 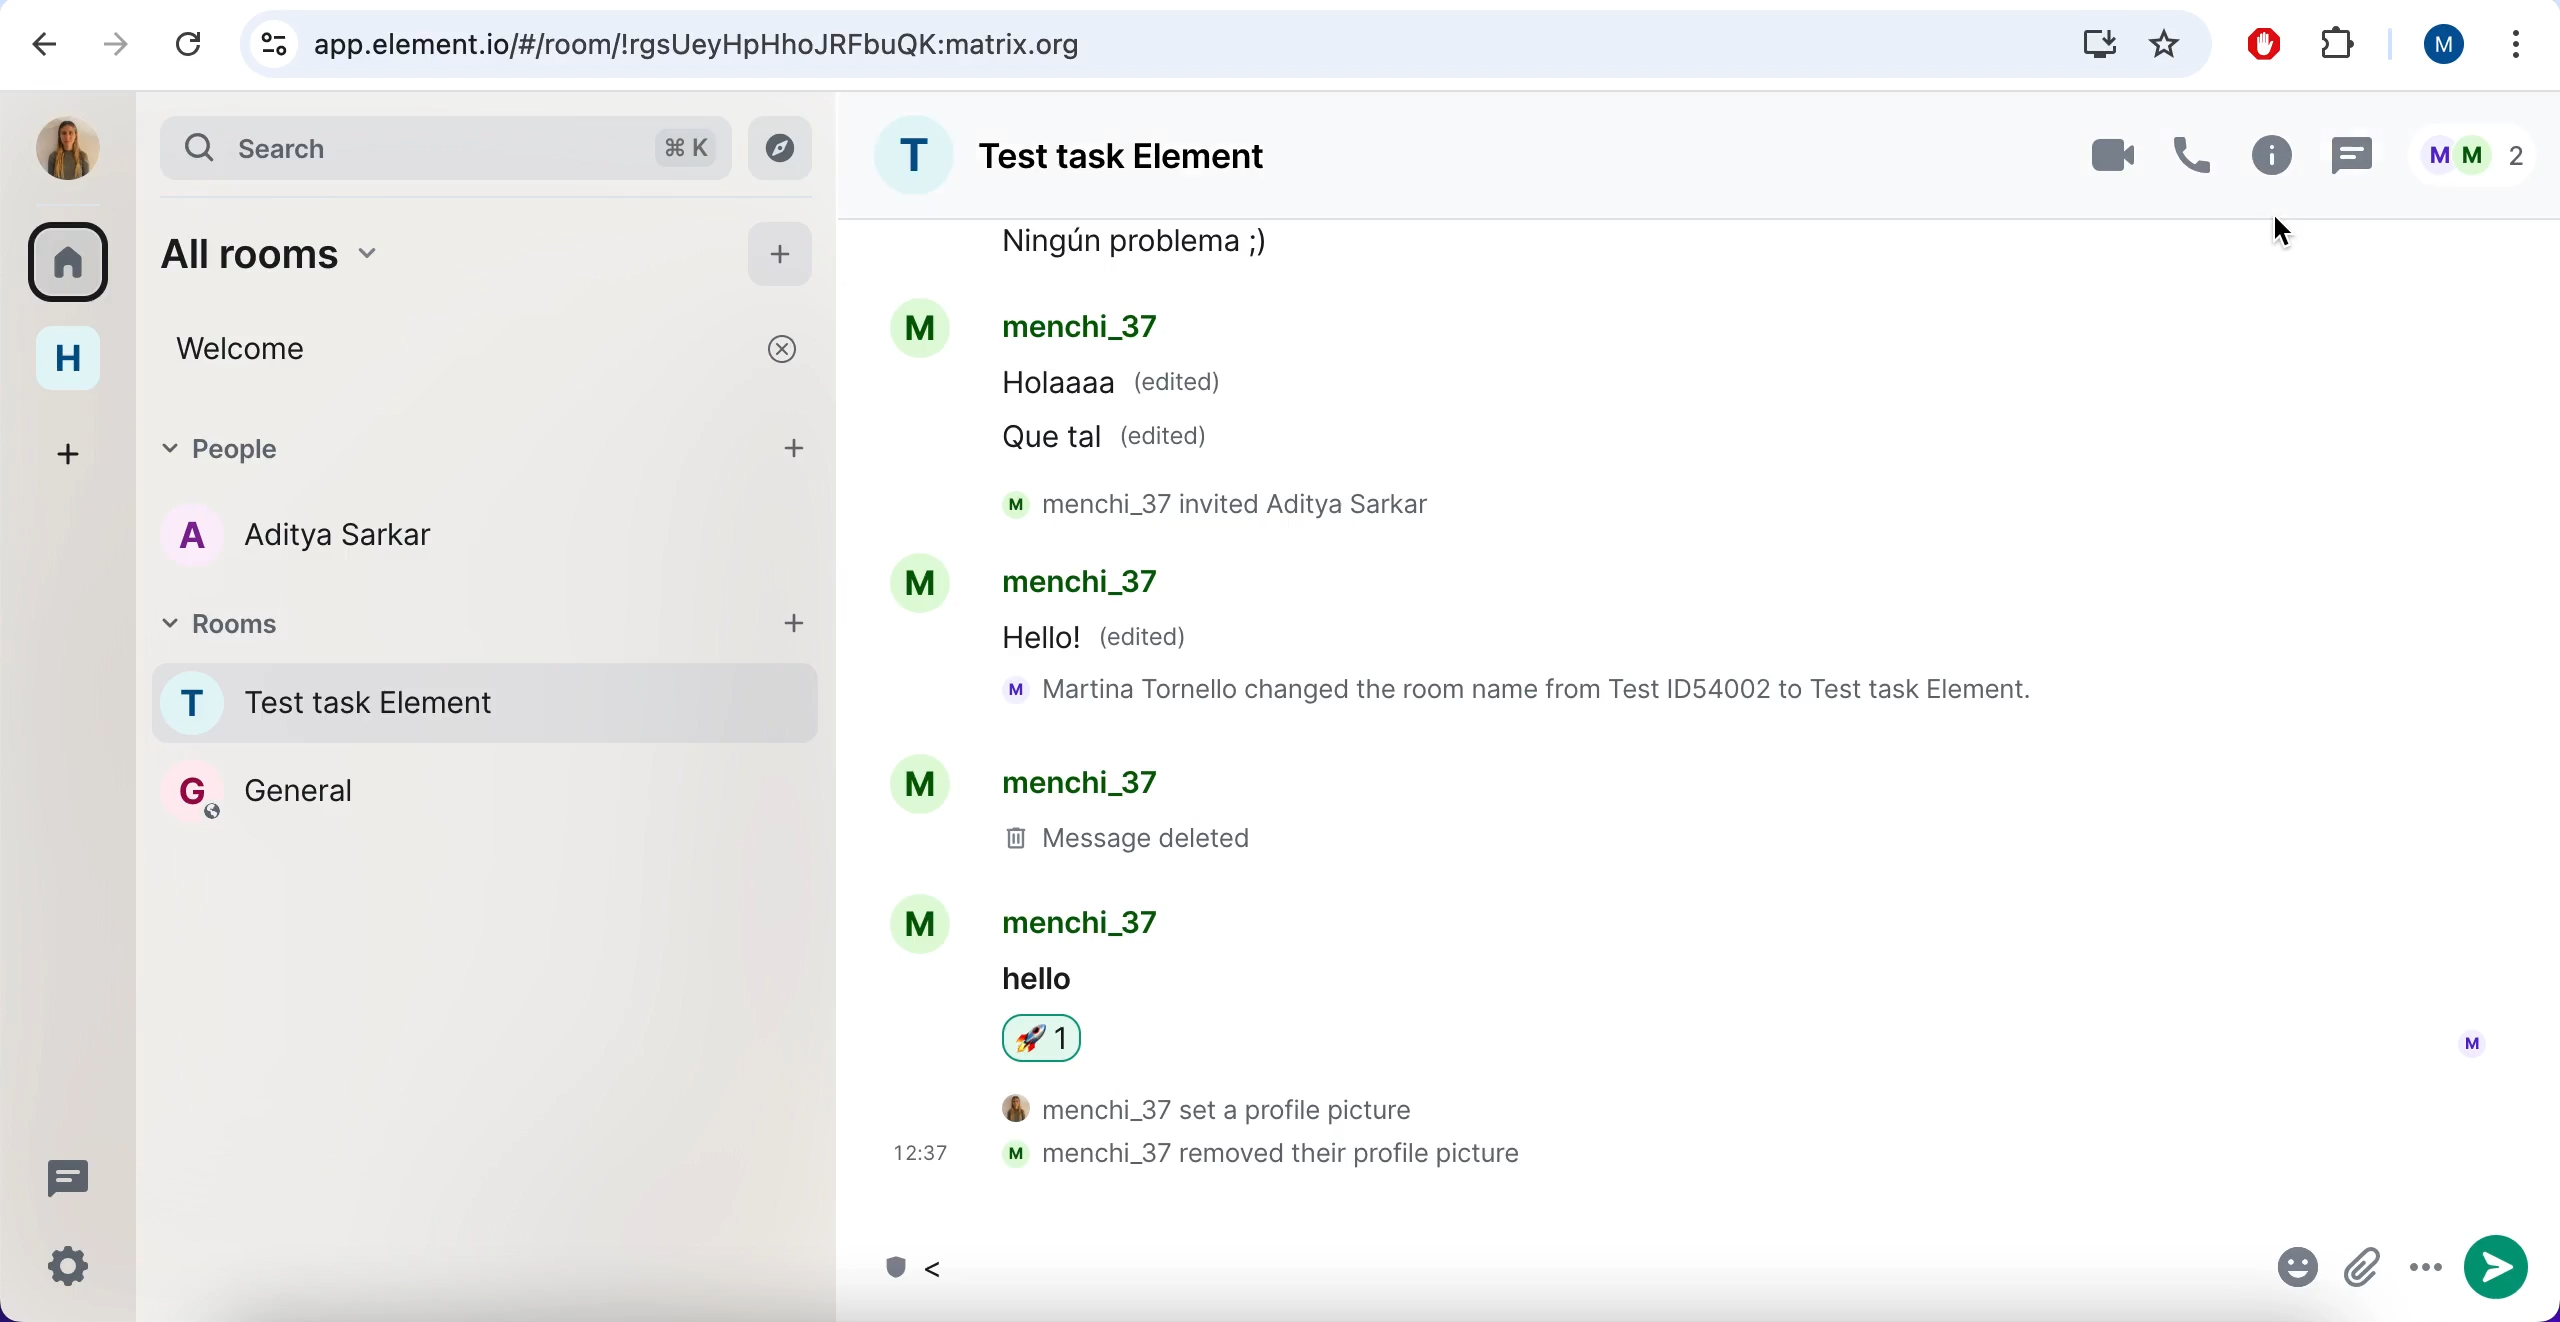 What do you see at coordinates (2269, 155) in the screenshot?
I see `room info` at bounding box center [2269, 155].